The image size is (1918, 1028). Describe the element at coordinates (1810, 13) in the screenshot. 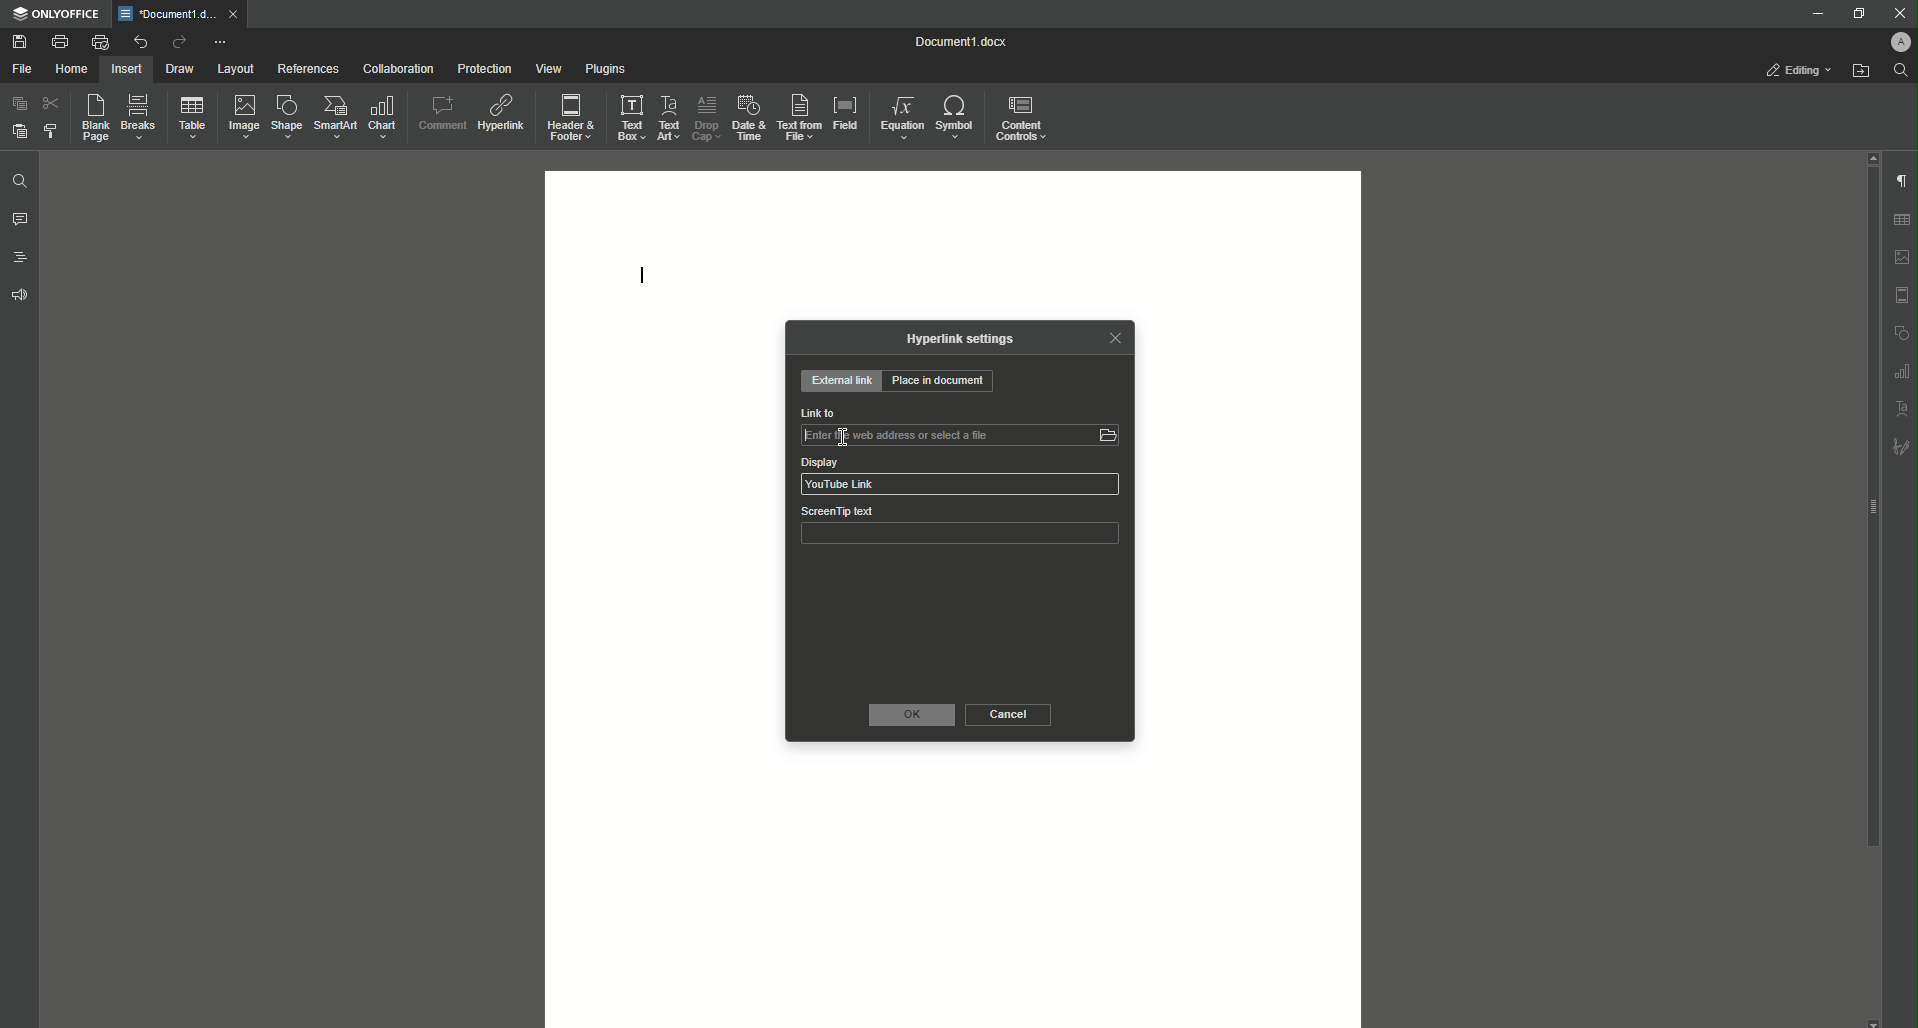

I see `Minimize` at that location.